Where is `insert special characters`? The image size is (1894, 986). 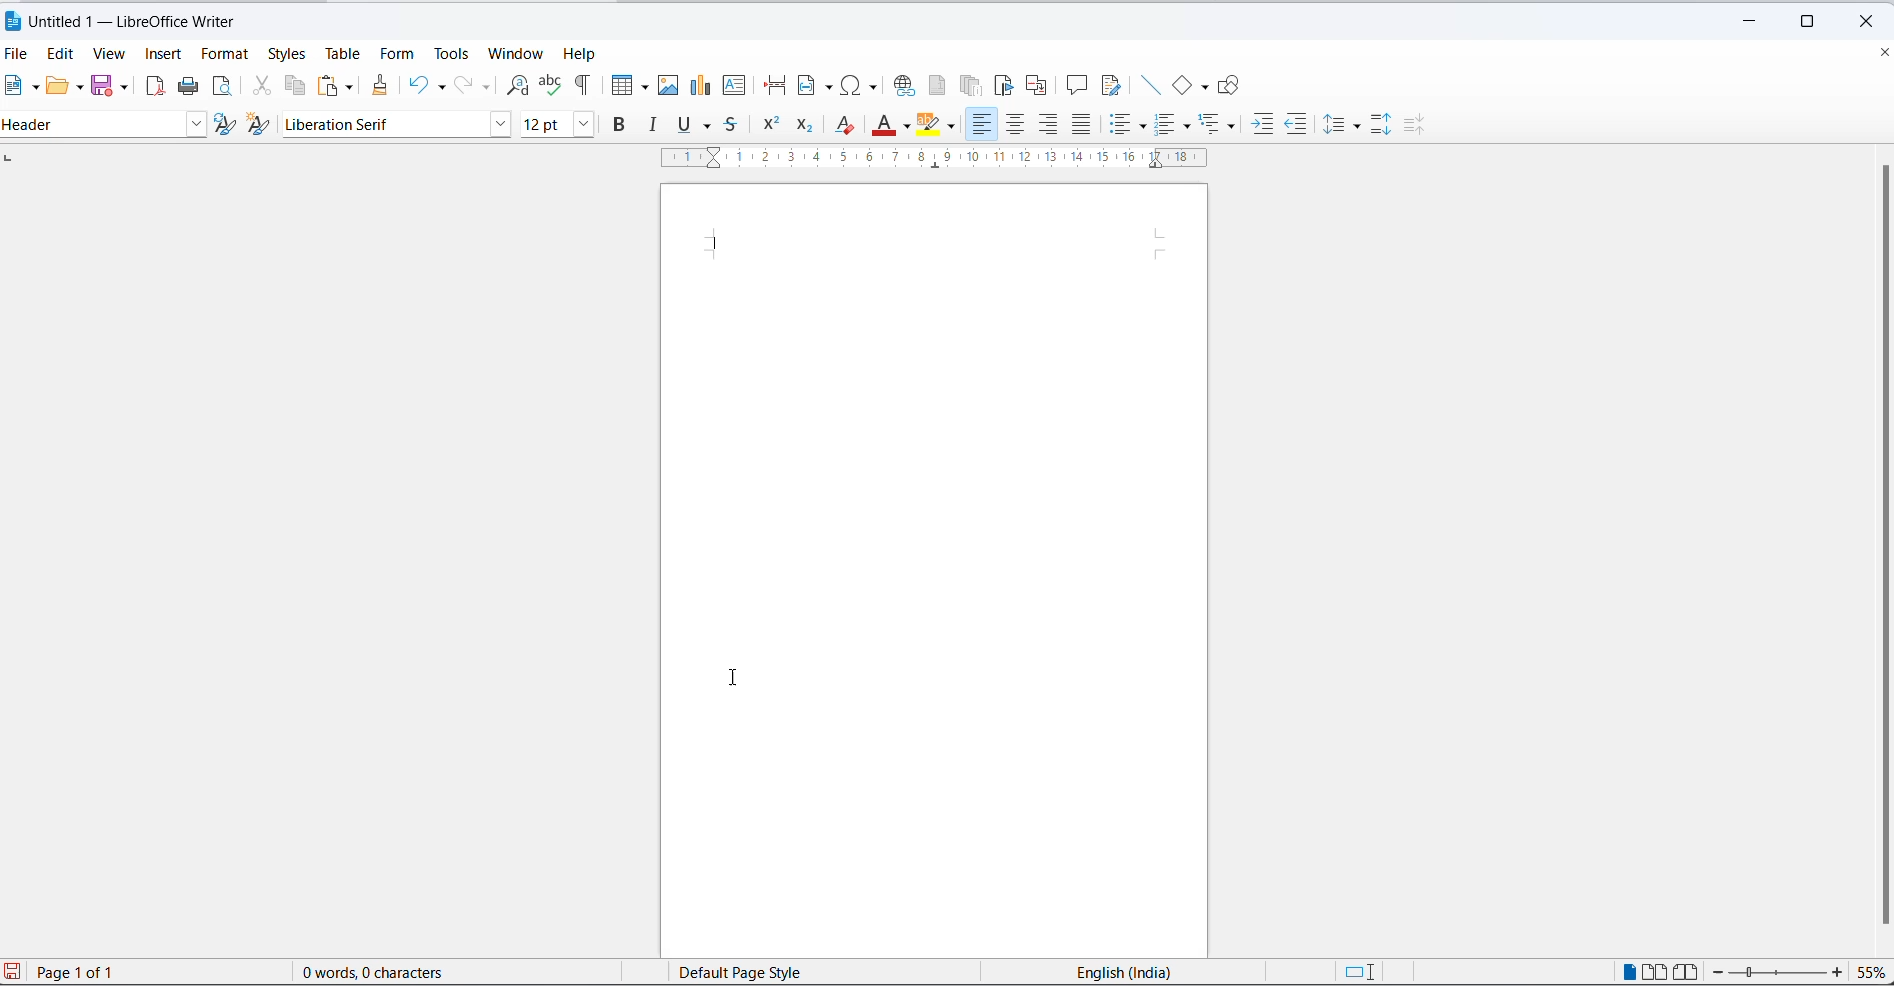
insert special characters is located at coordinates (862, 85).